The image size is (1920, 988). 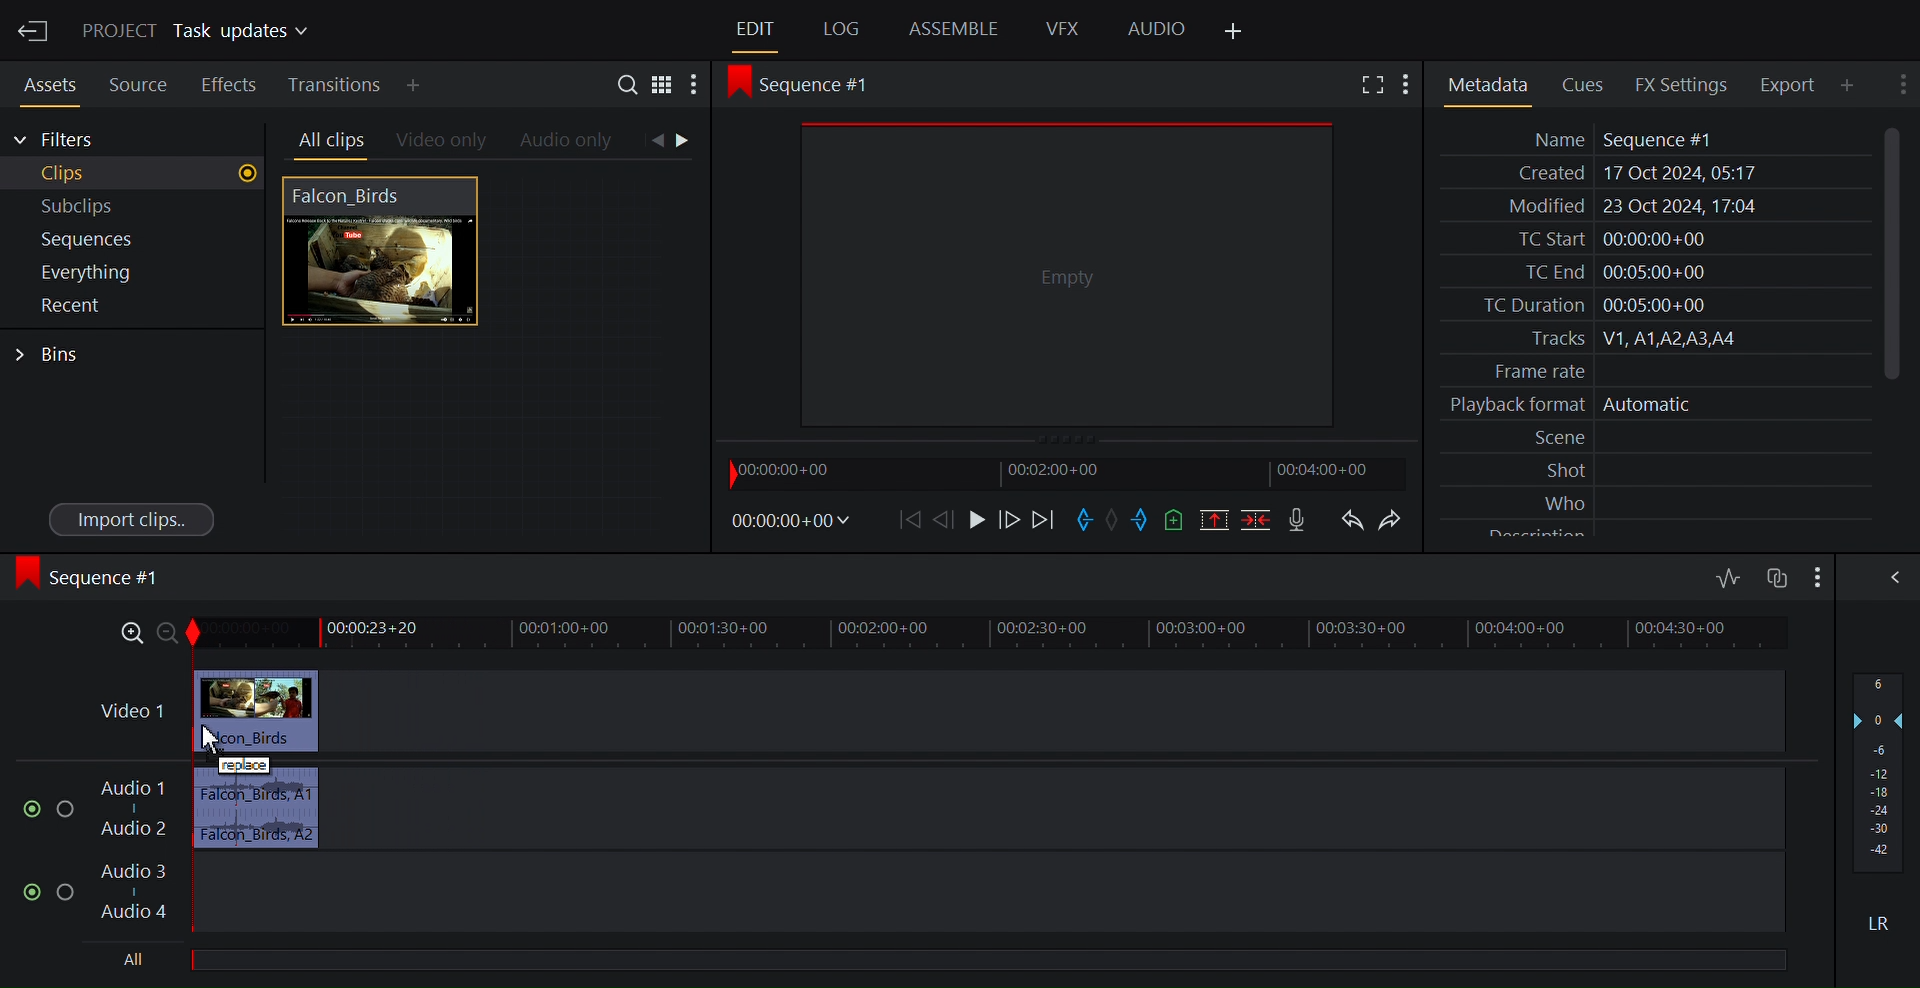 What do you see at coordinates (665, 88) in the screenshot?
I see `Toggle between list and tile view` at bounding box center [665, 88].